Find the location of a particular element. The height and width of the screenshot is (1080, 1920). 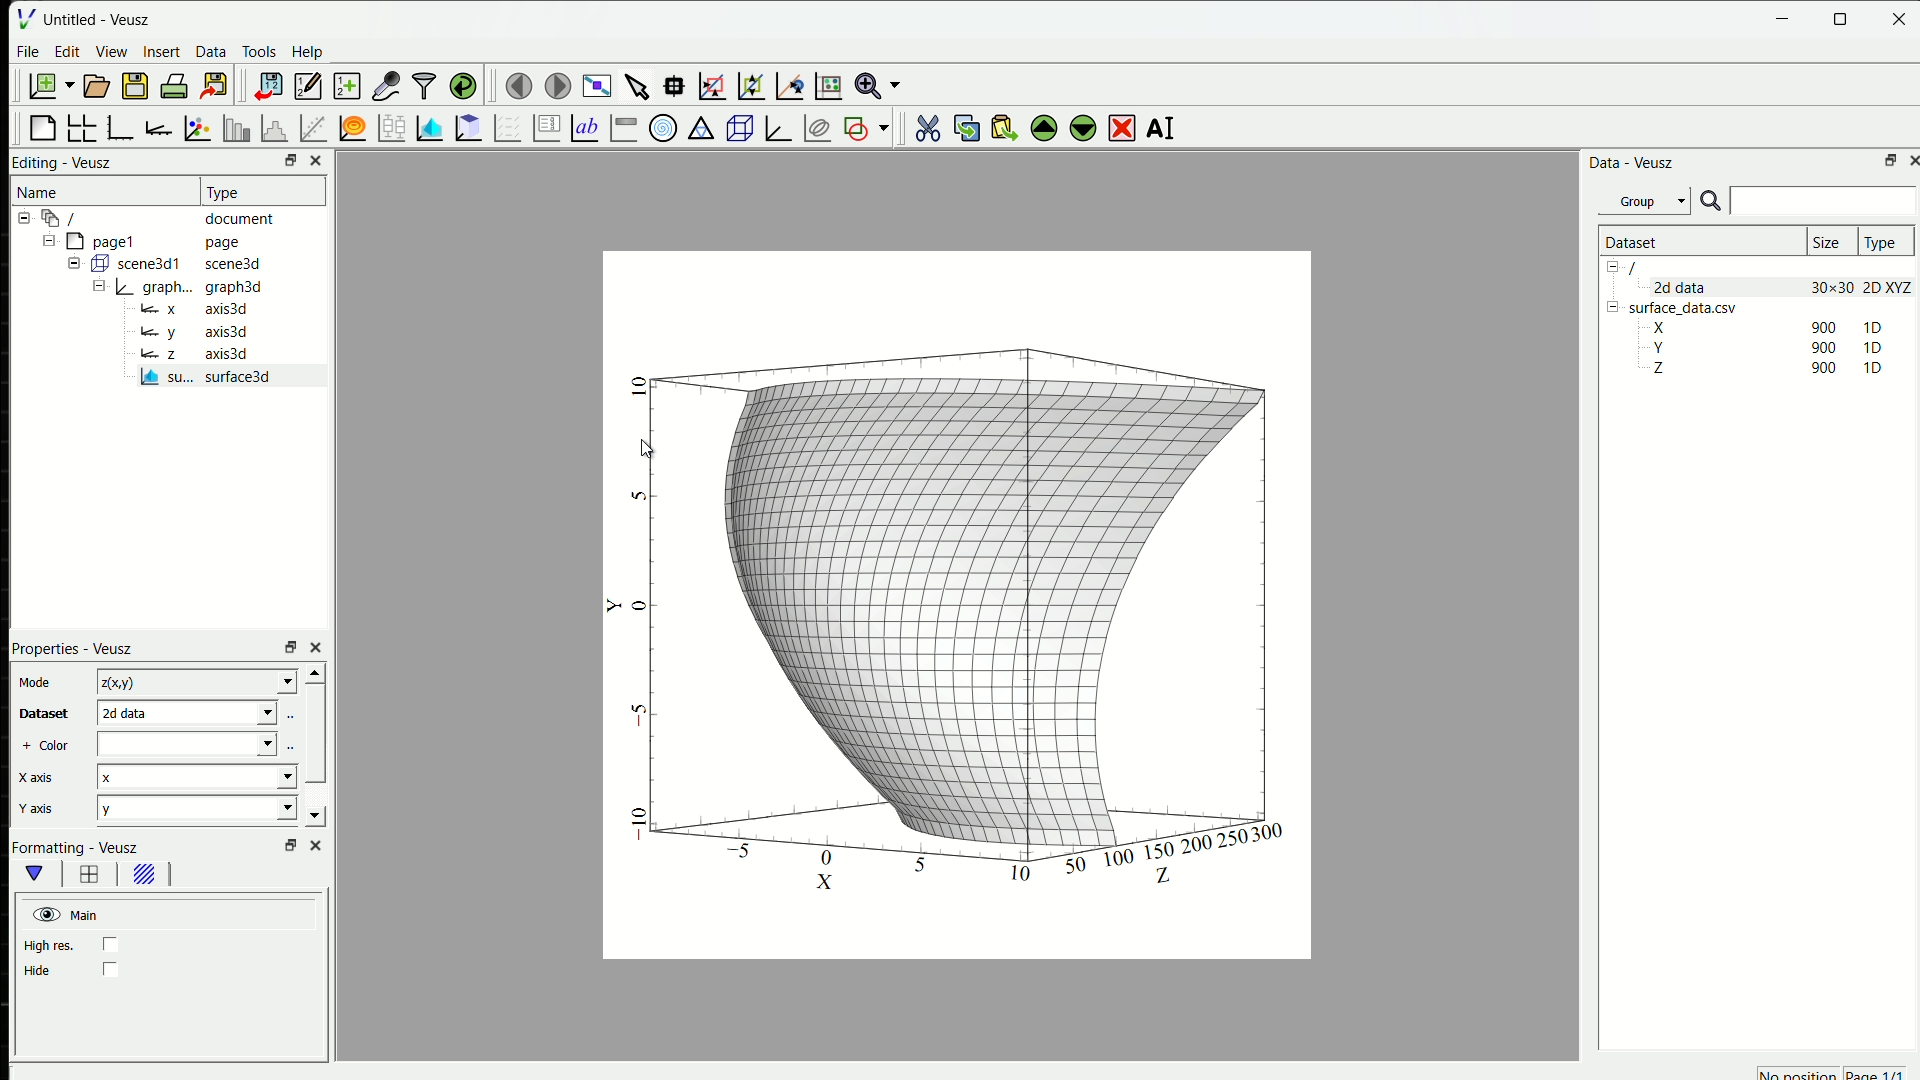

view plot full screen is located at coordinates (597, 86).